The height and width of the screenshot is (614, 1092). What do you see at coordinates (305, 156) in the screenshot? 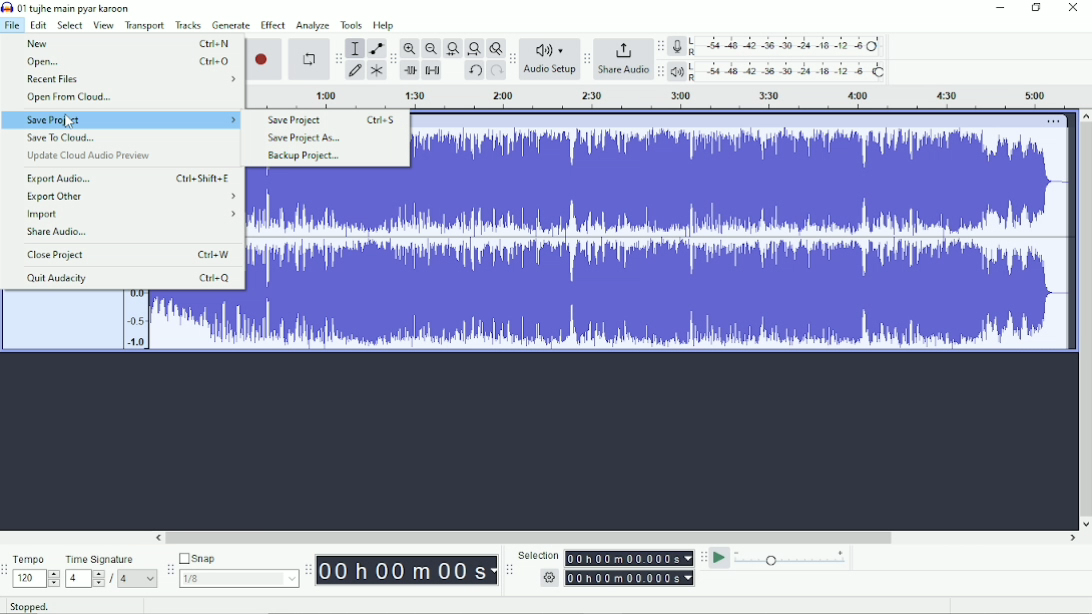
I see `Backup Project` at bounding box center [305, 156].